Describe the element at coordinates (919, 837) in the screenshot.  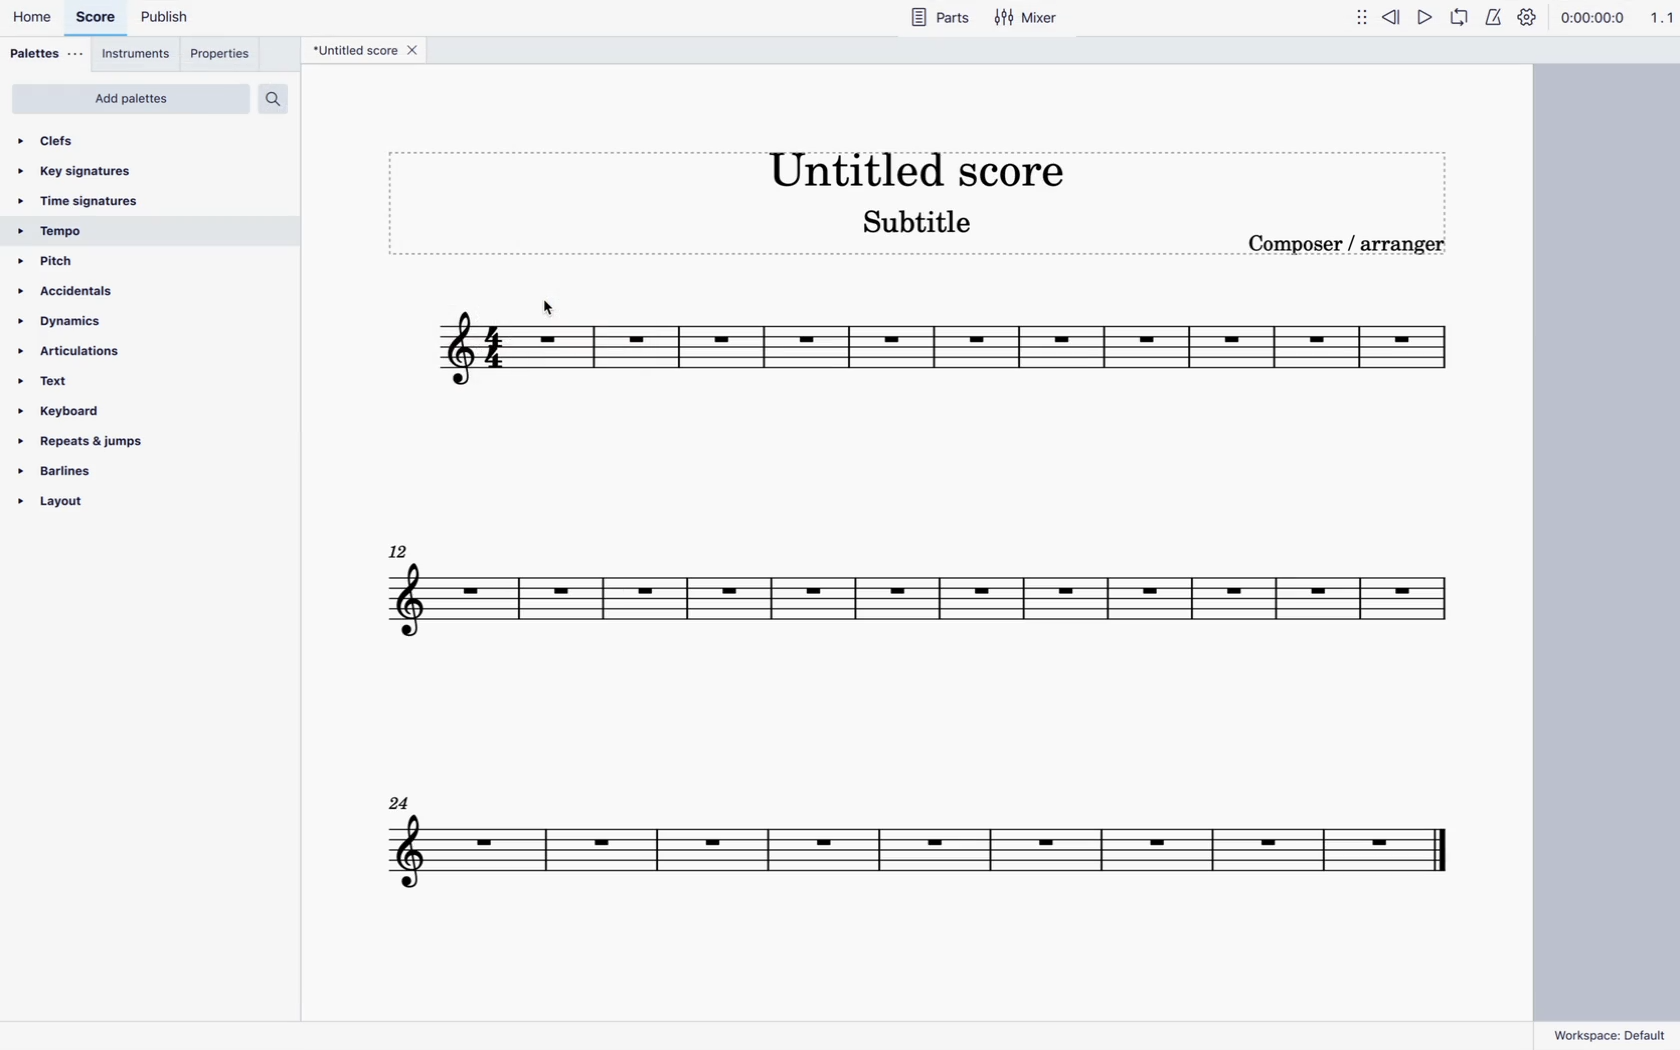
I see `score` at that location.